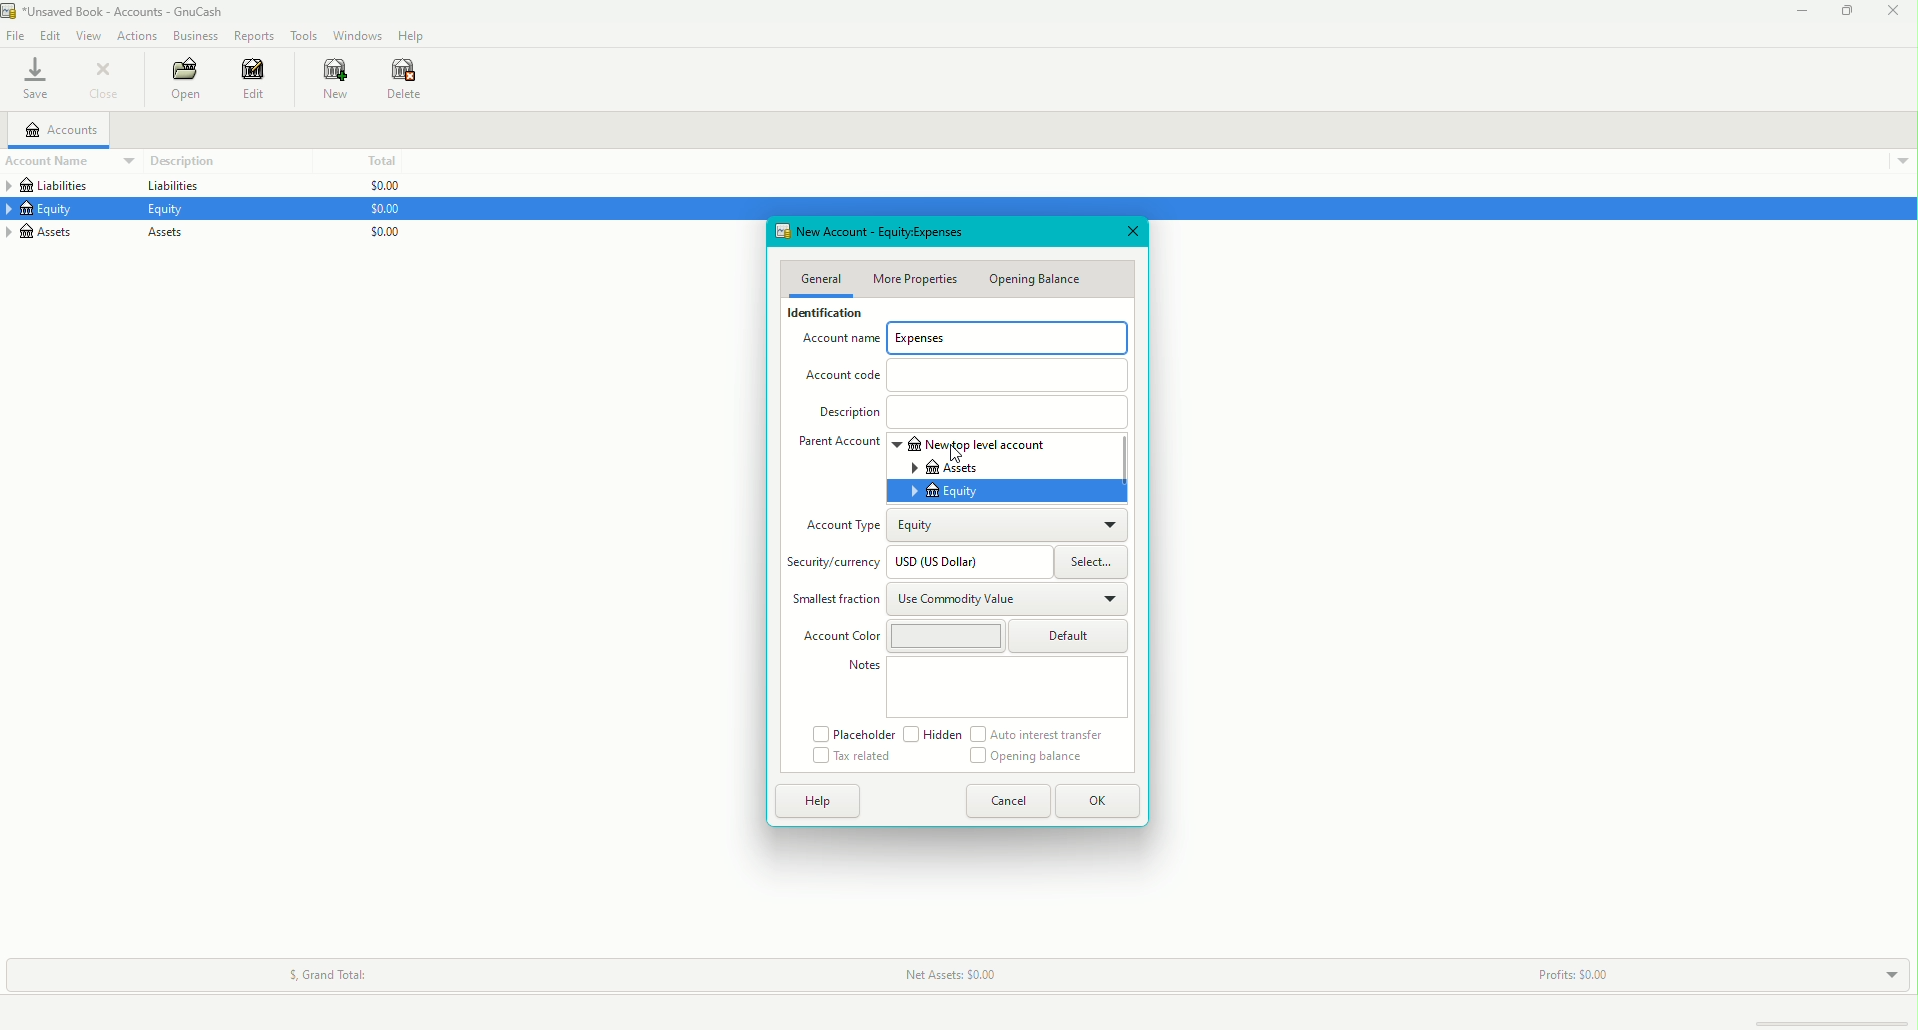 The image size is (1918, 1030). What do you see at coordinates (51, 211) in the screenshot?
I see `Equity` at bounding box center [51, 211].